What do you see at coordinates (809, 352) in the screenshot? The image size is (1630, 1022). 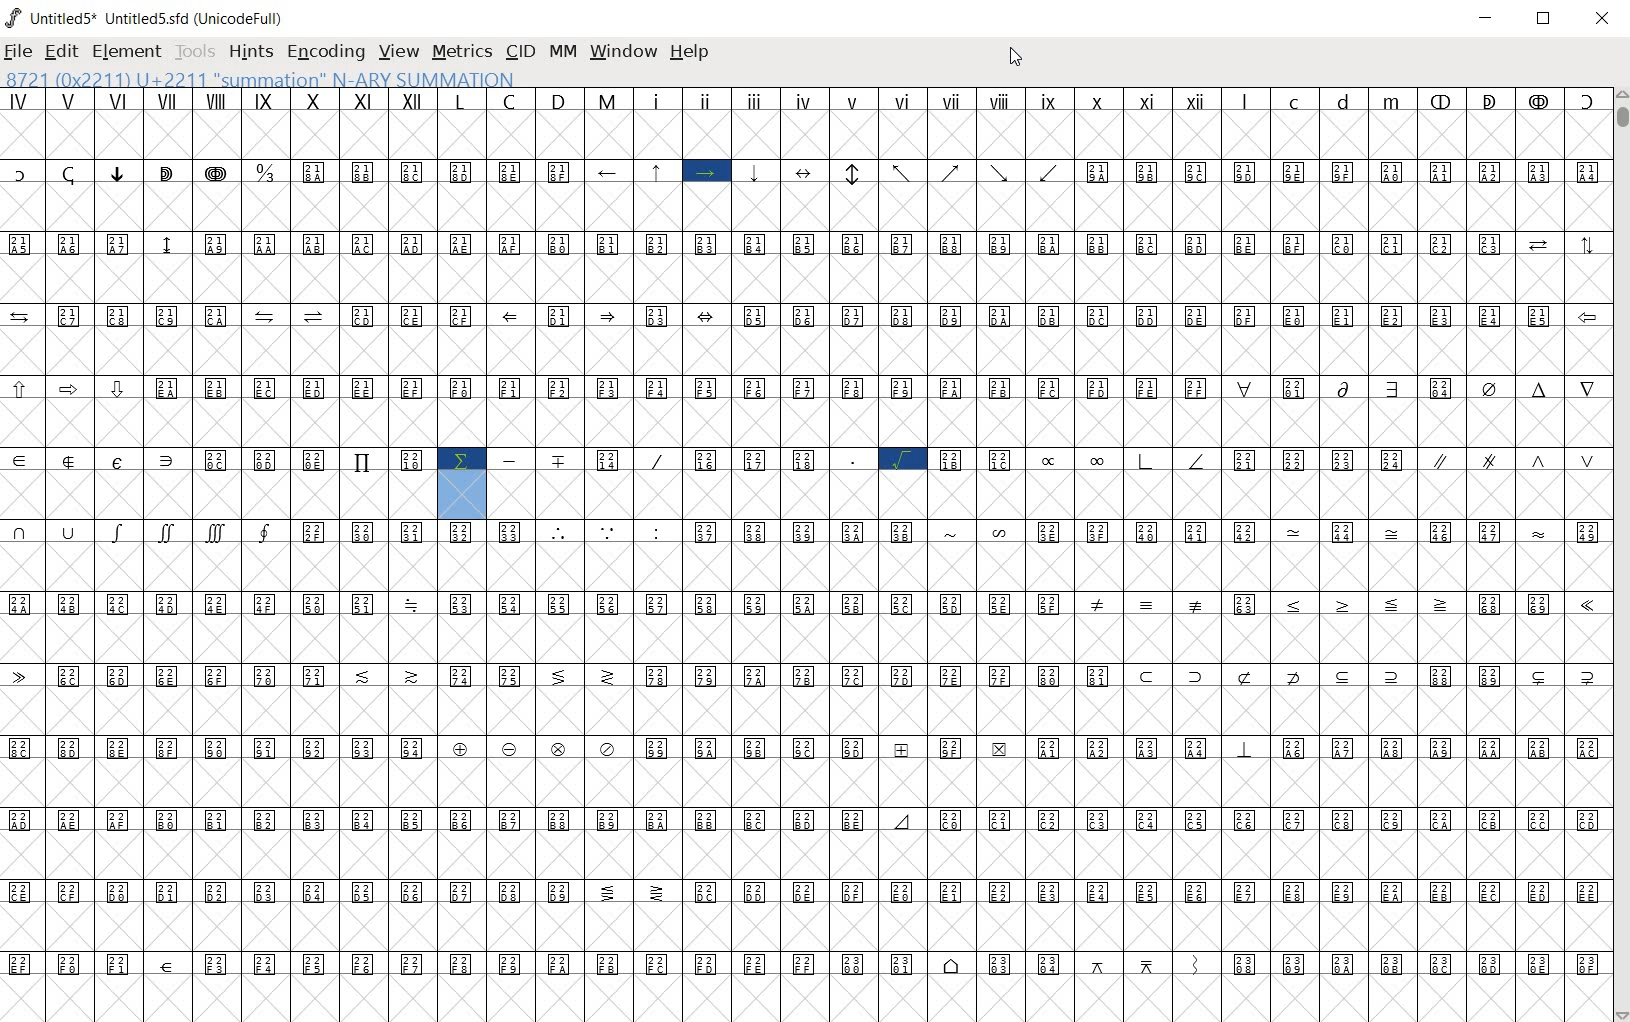 I see `empty cells` at bounding box center [809, 352].